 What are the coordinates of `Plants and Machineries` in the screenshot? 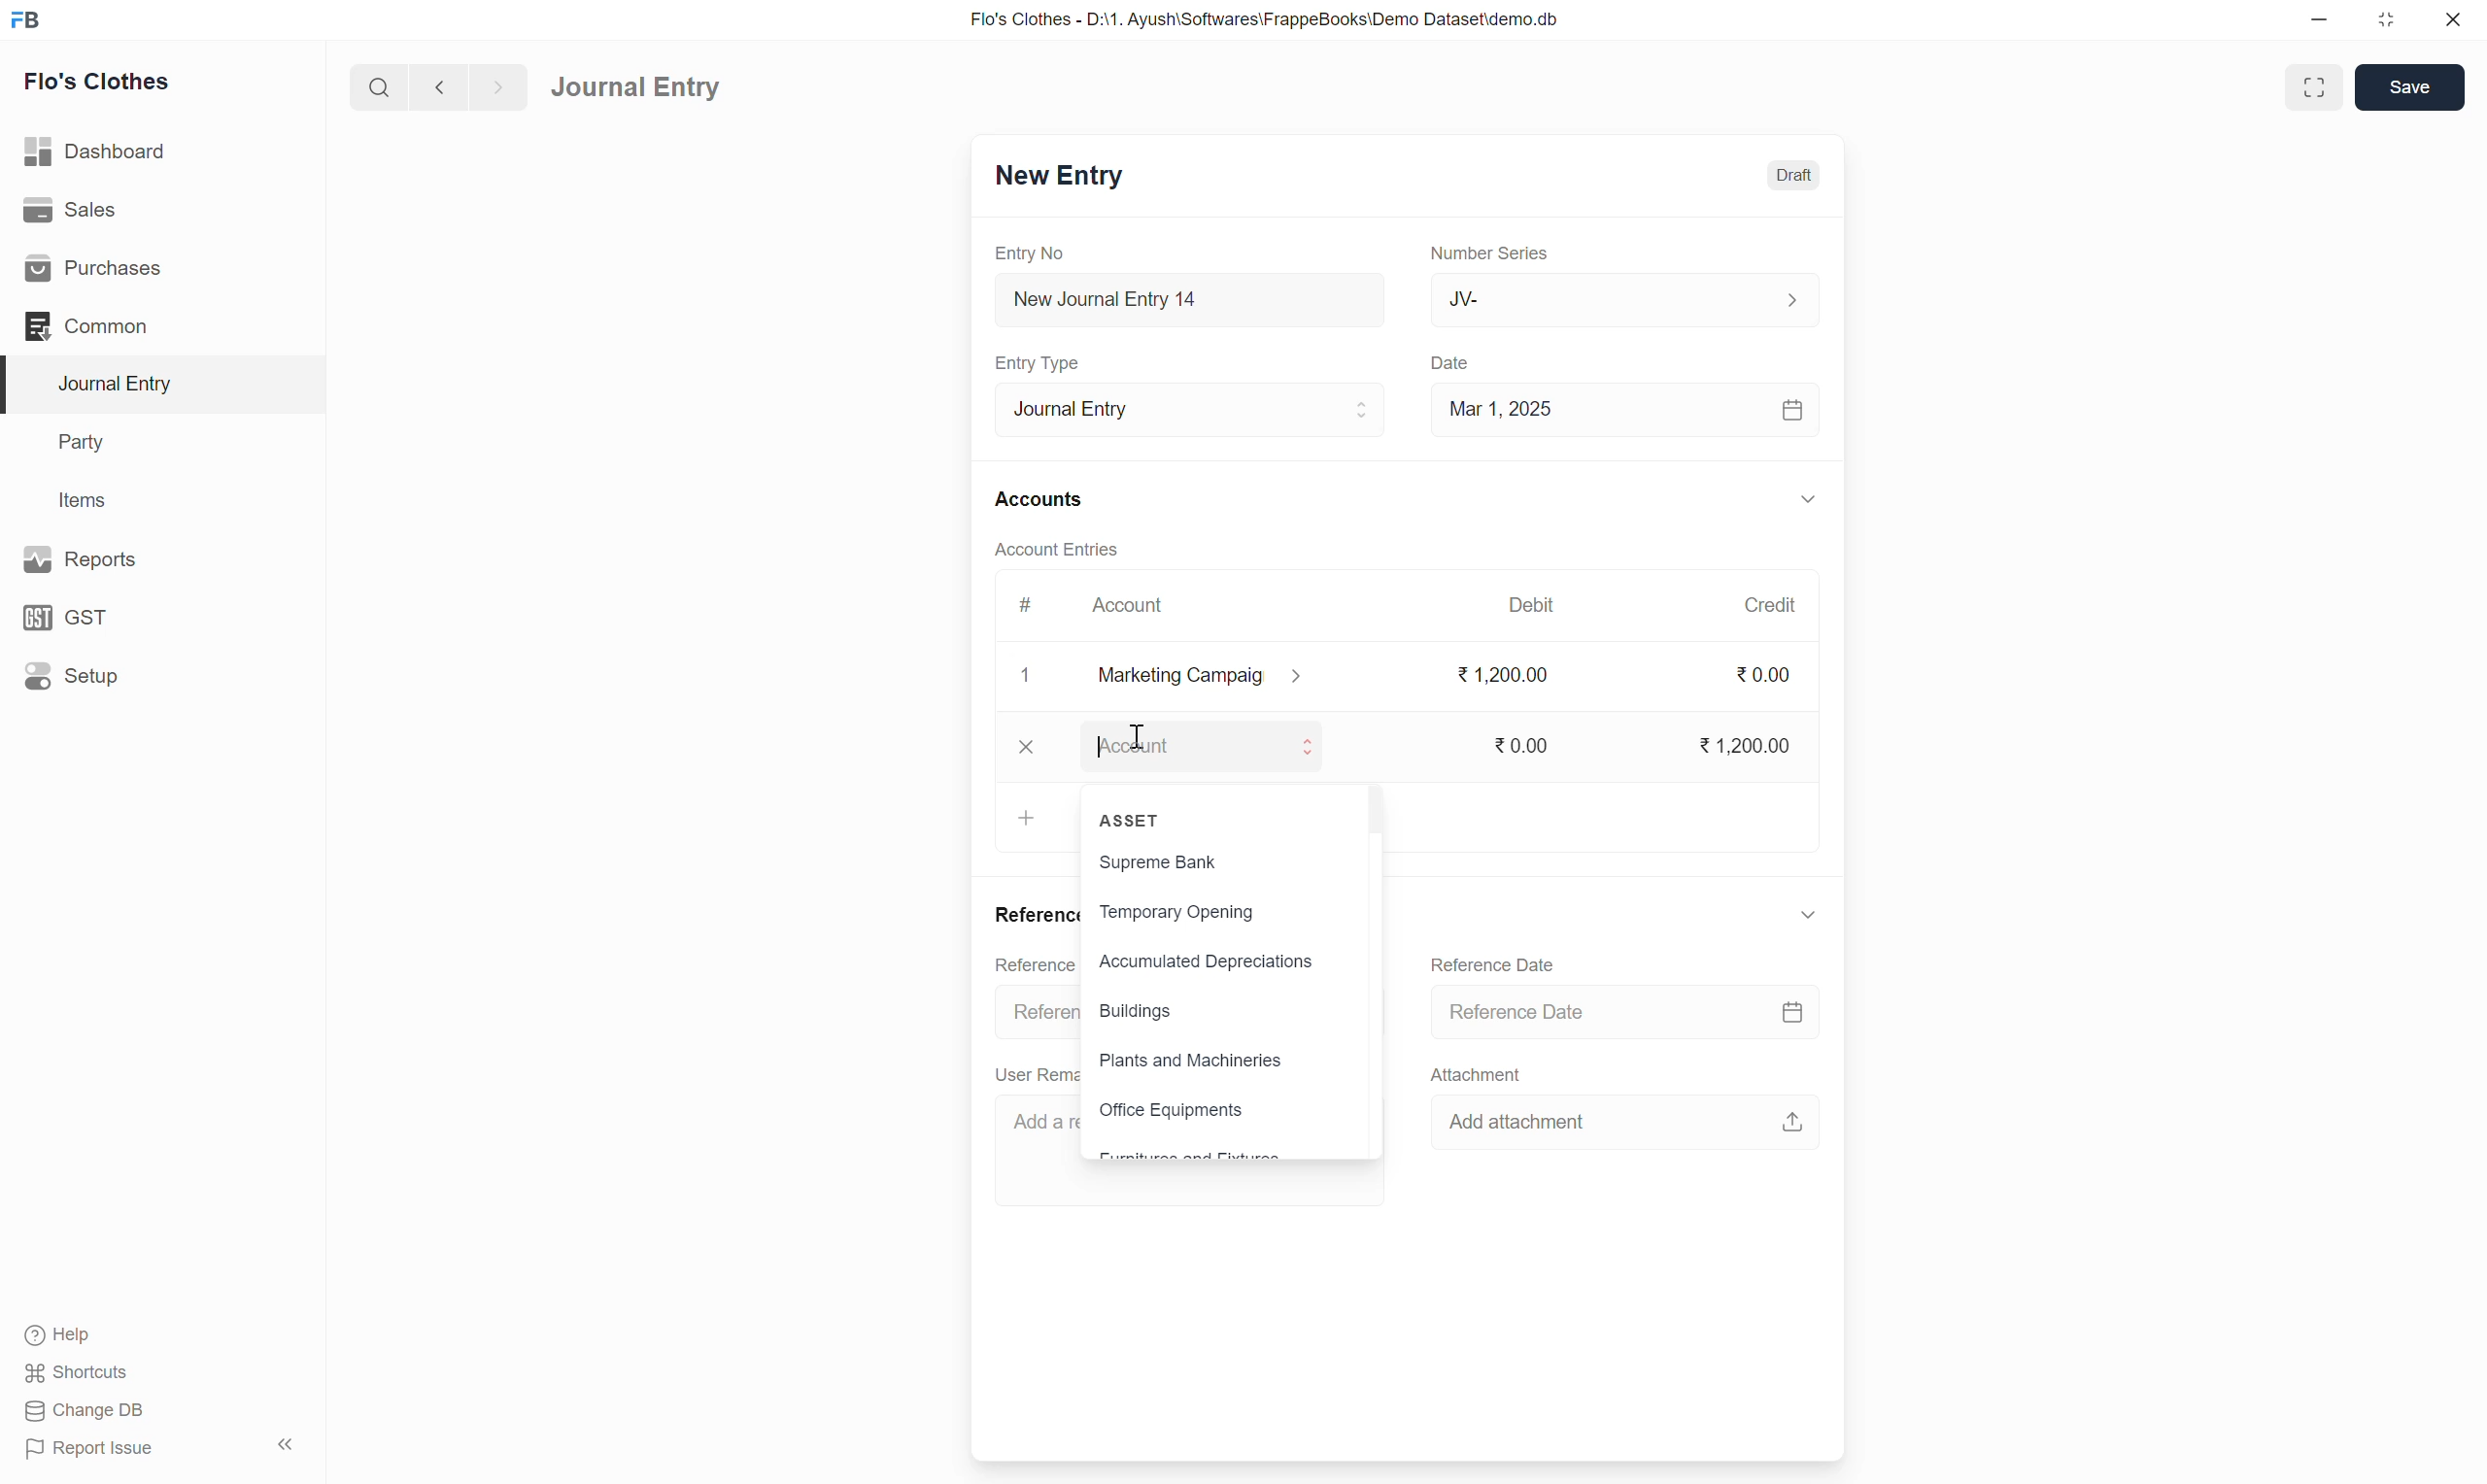 It's located at (1194, 1062).